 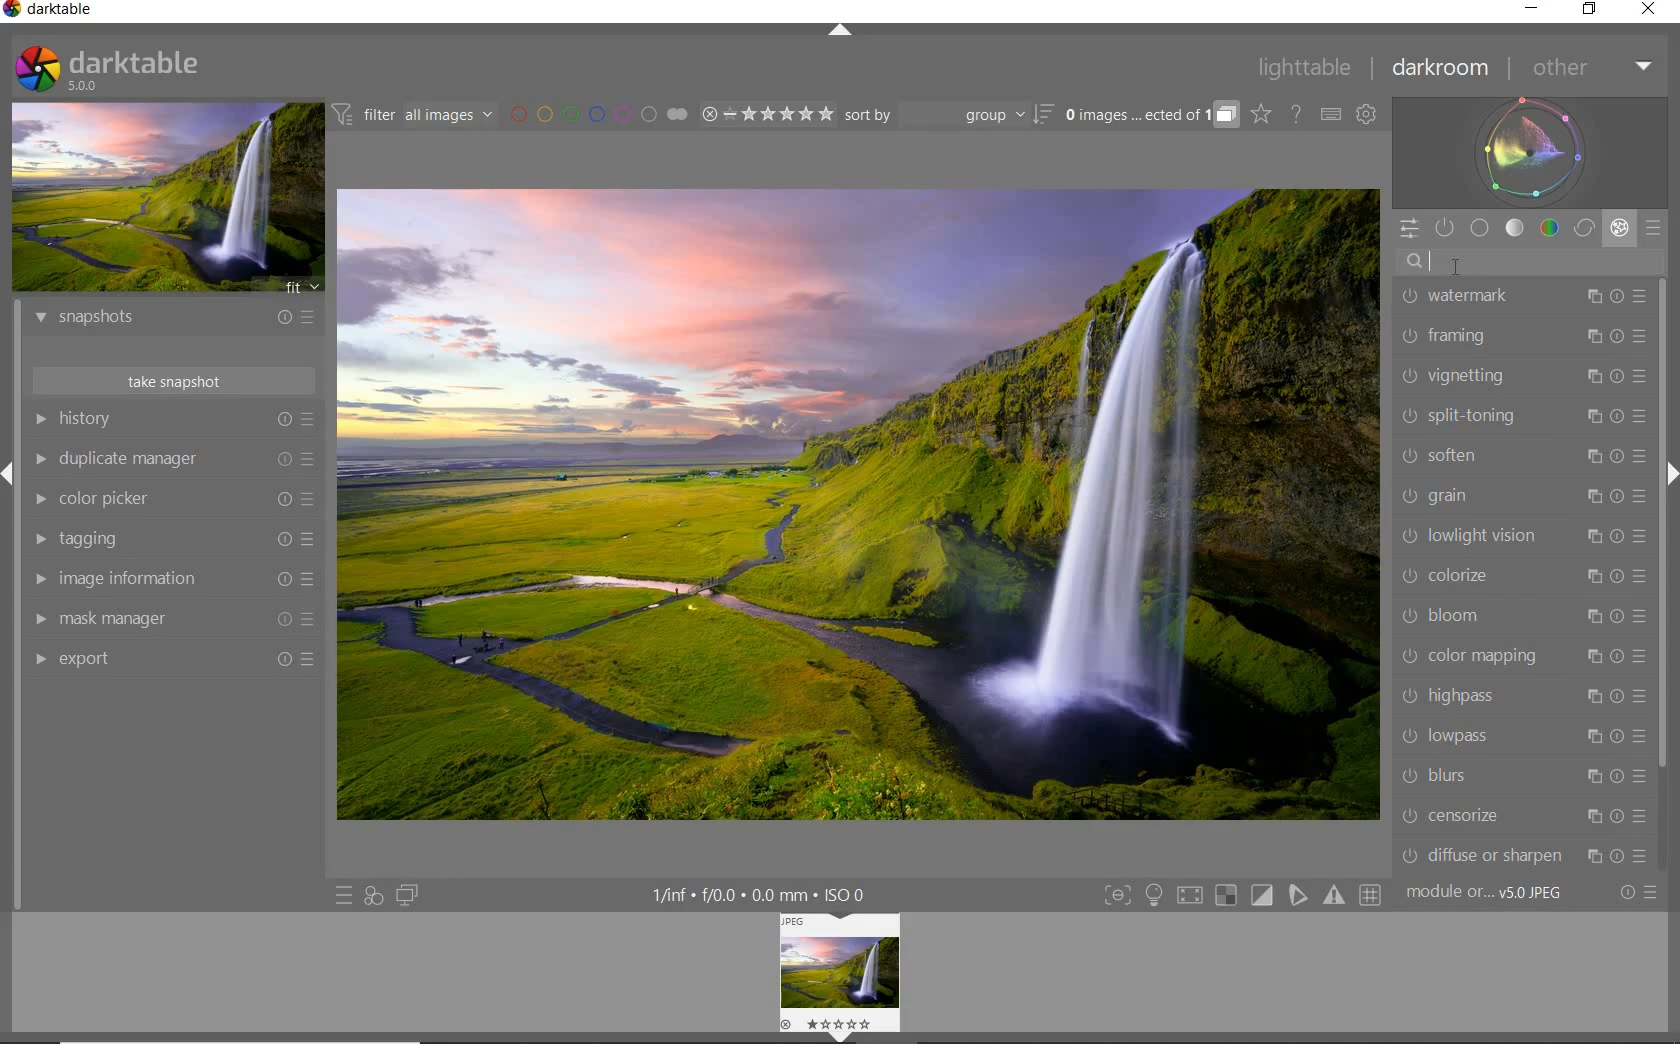 What do you see at coordinates (1524, 816) in the screenshot?
I see `censorize` at bounding box center [1524, 816].